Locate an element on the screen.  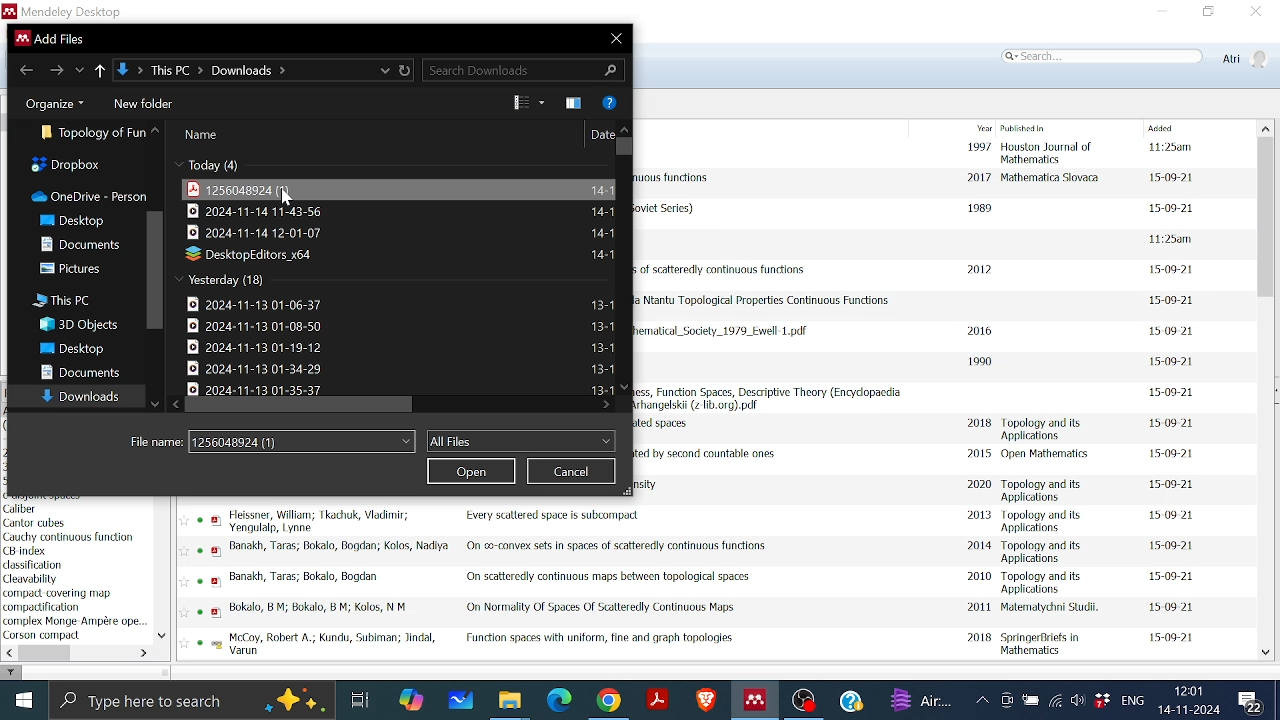
File is located at coordinates (253, 388).